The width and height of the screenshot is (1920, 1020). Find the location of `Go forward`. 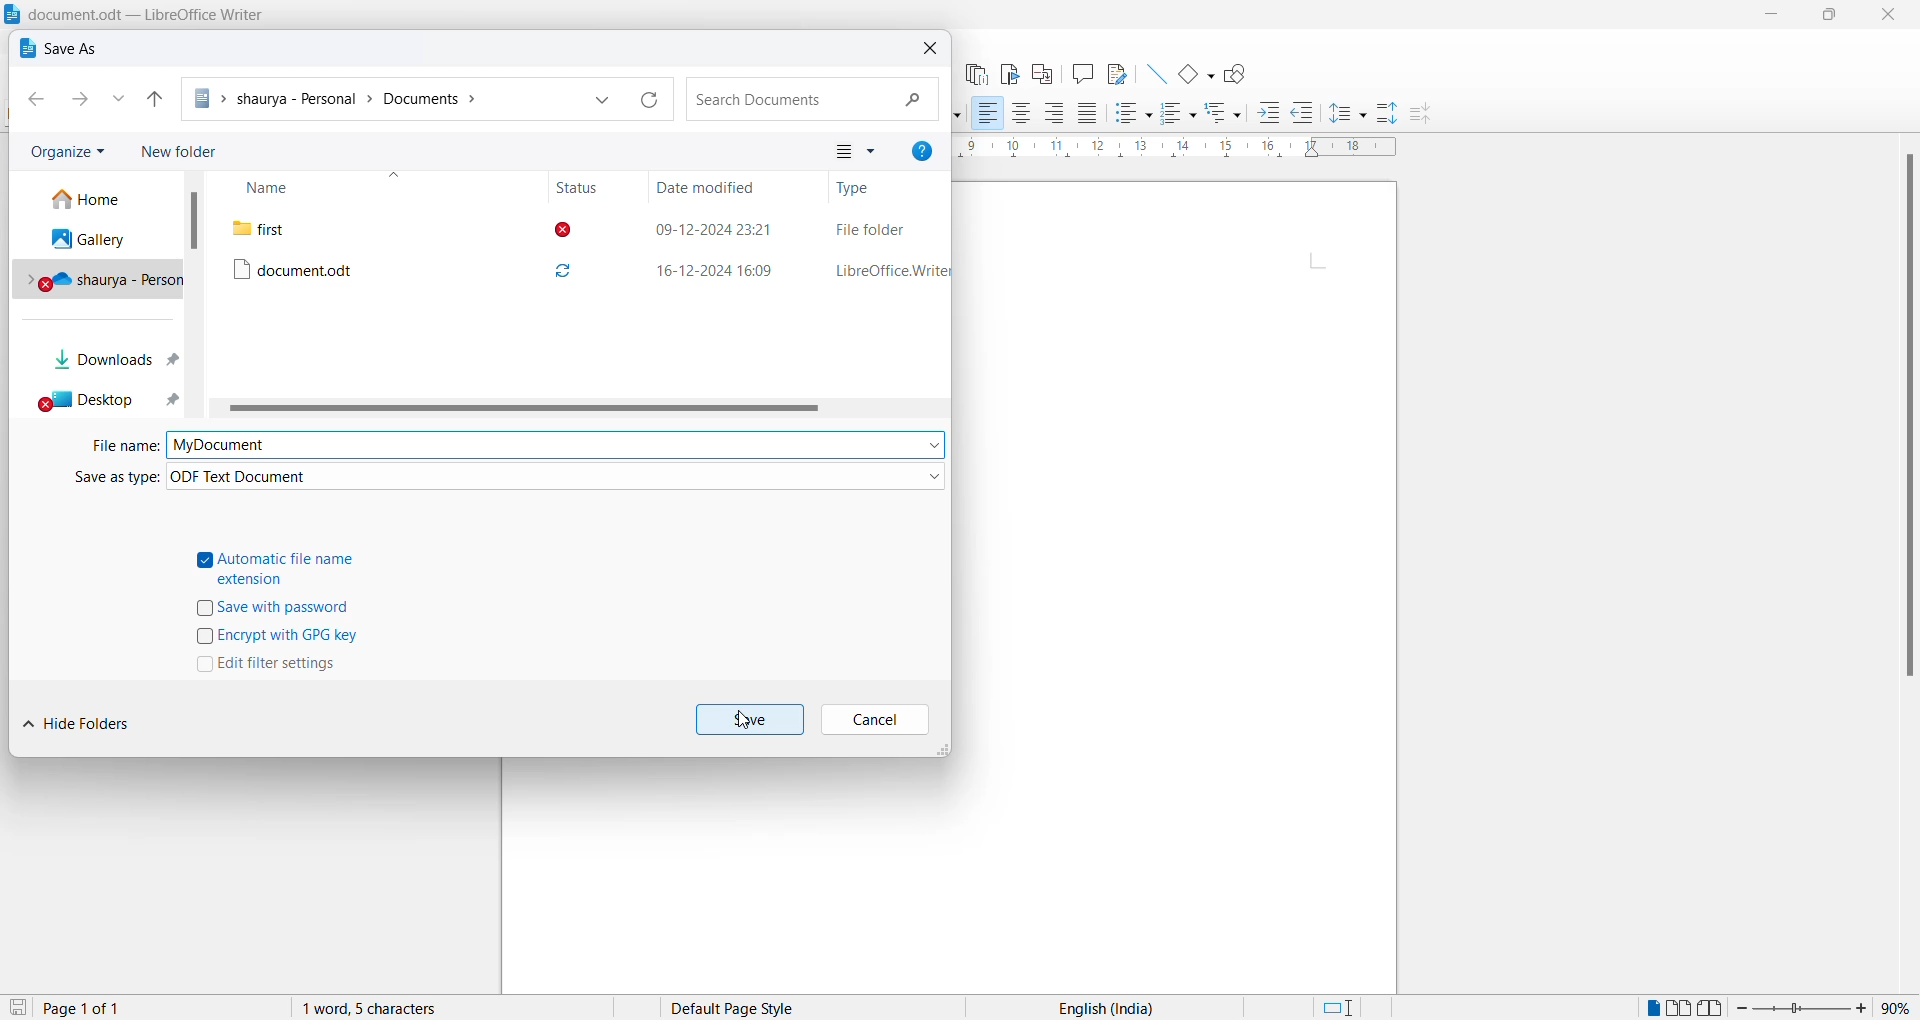

Go forward is located at coordinates (88, 100).